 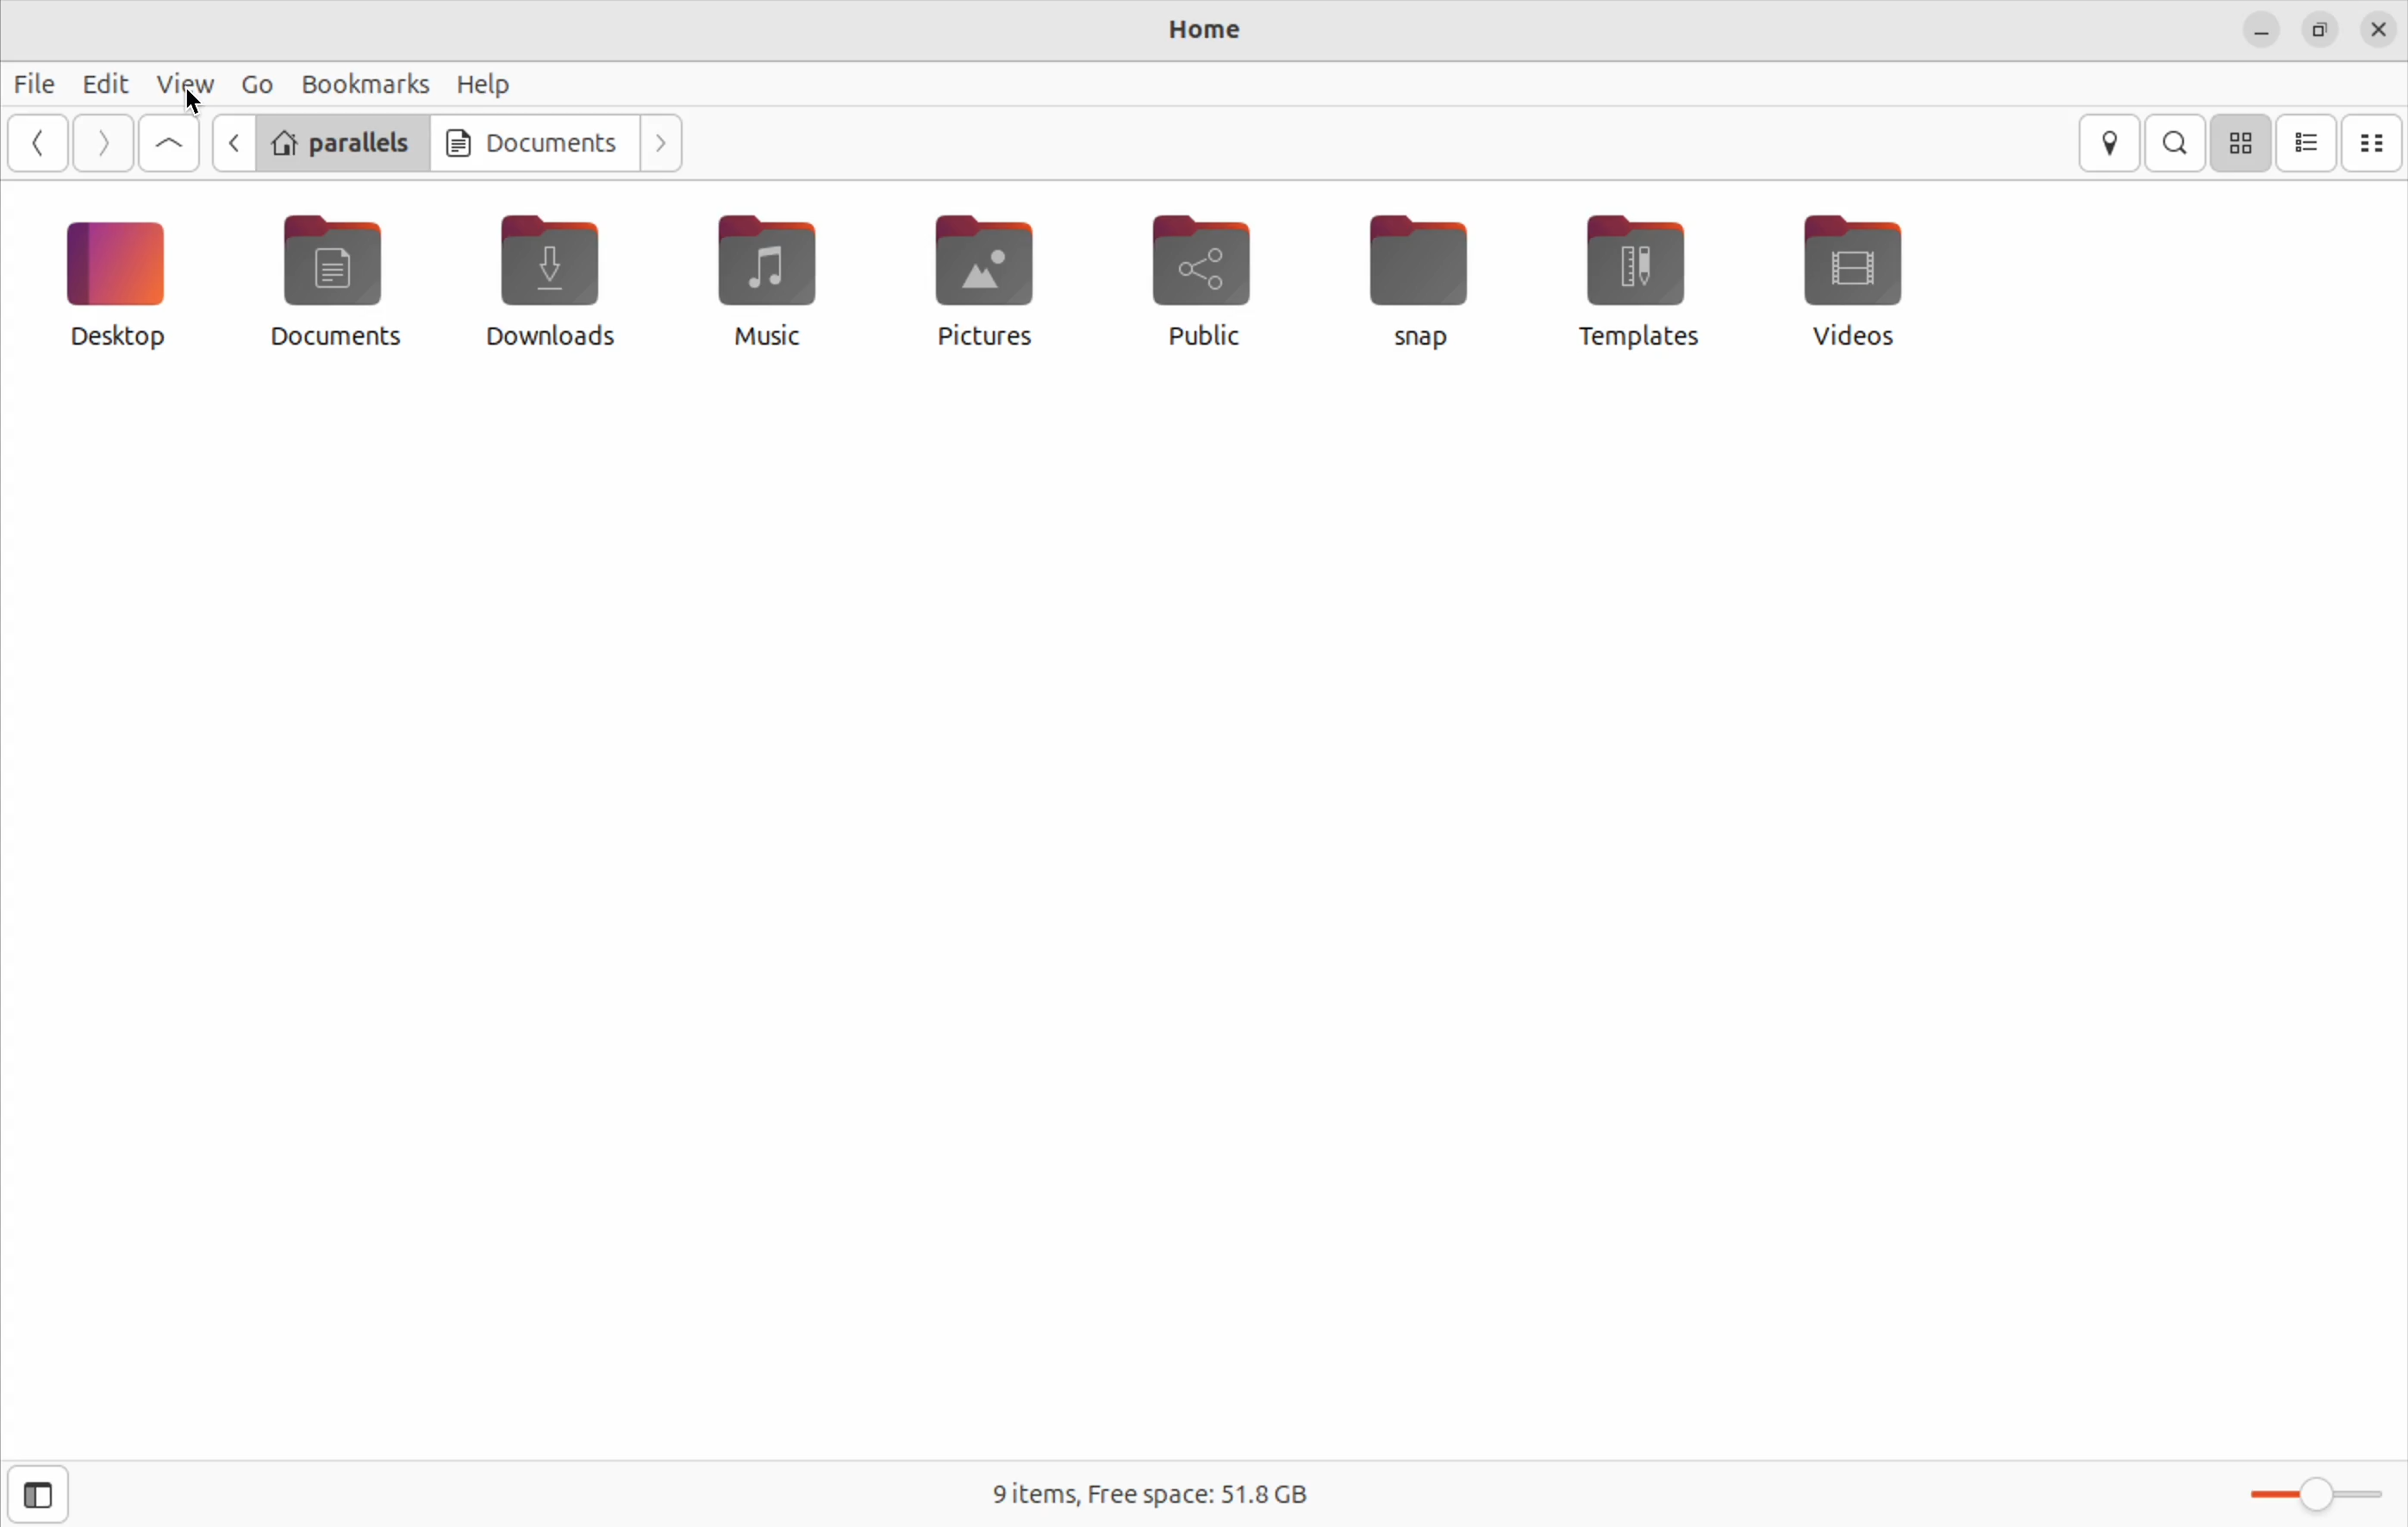 I want to click on minimze, so click(x=2263, y=29).